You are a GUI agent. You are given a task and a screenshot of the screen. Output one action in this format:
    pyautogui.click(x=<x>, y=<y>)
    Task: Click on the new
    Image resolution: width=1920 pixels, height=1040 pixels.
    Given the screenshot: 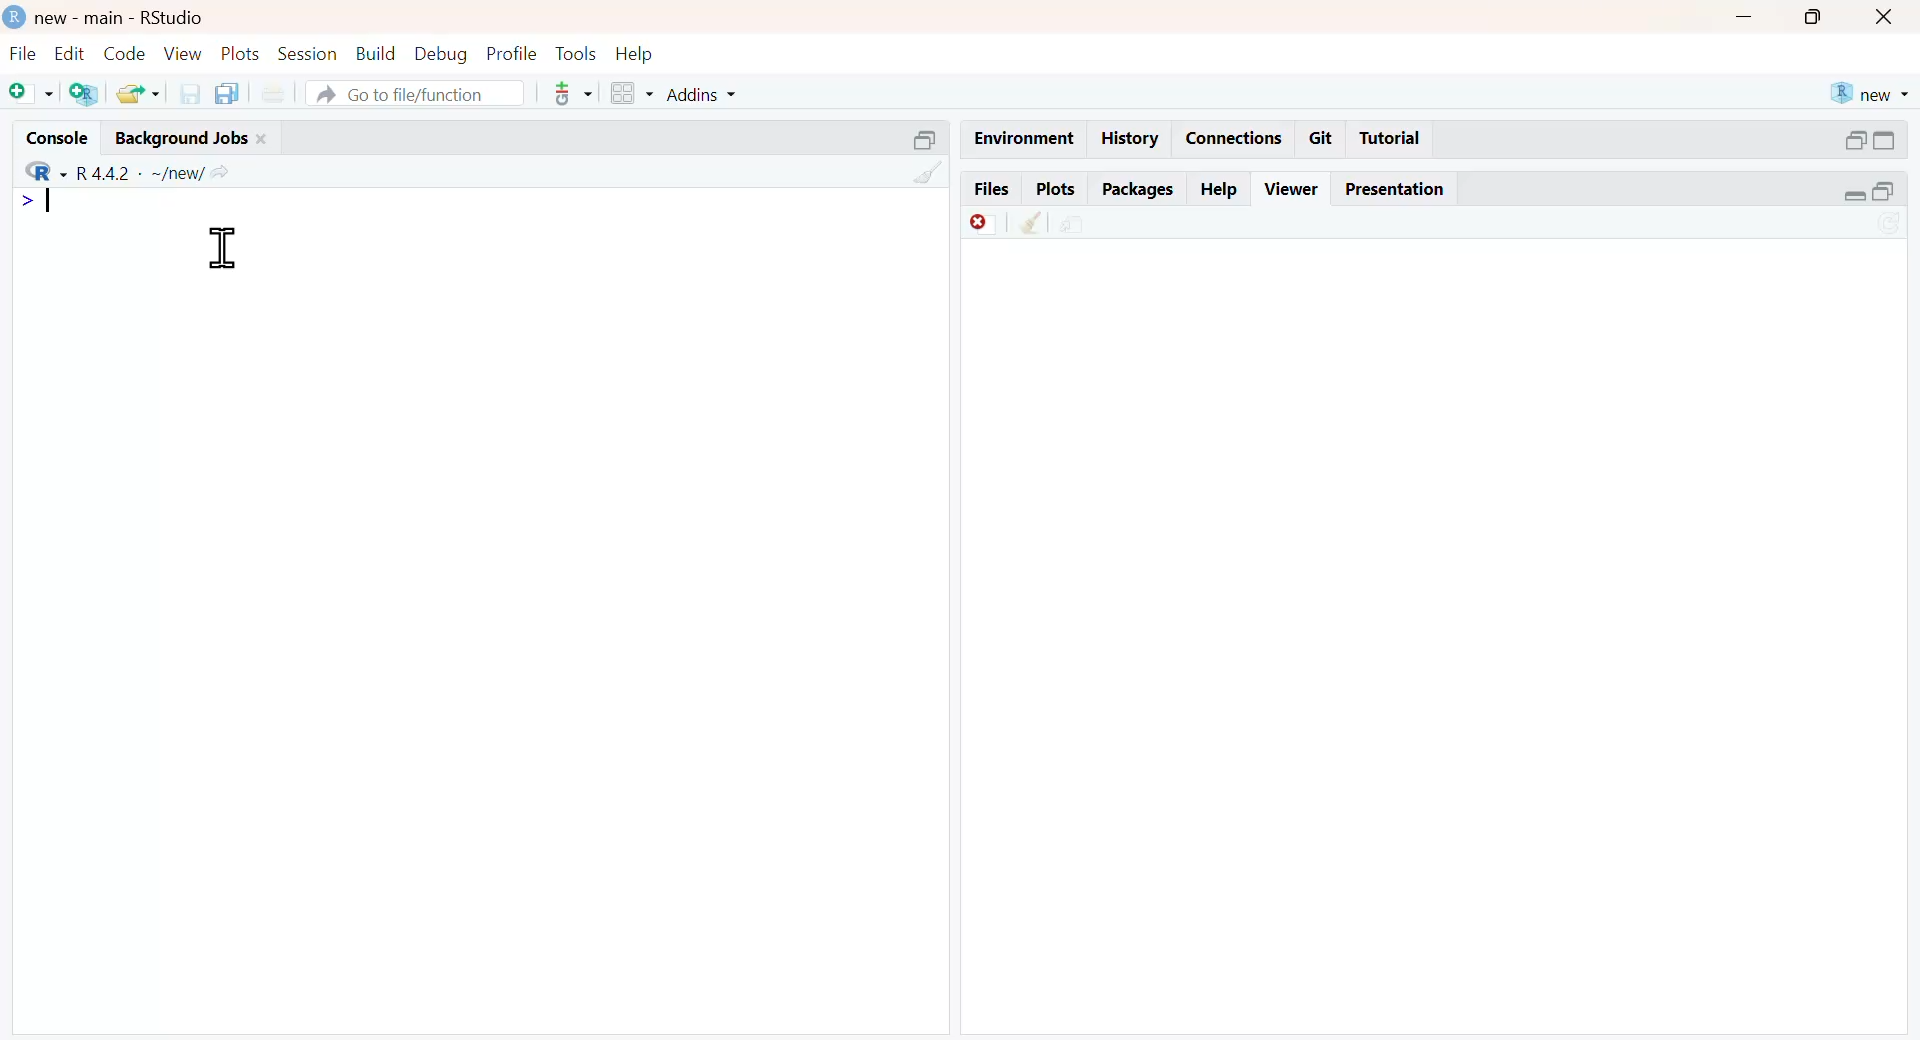 What is the action you would take?
    pyautogui.click(x=1872, y=95)
    